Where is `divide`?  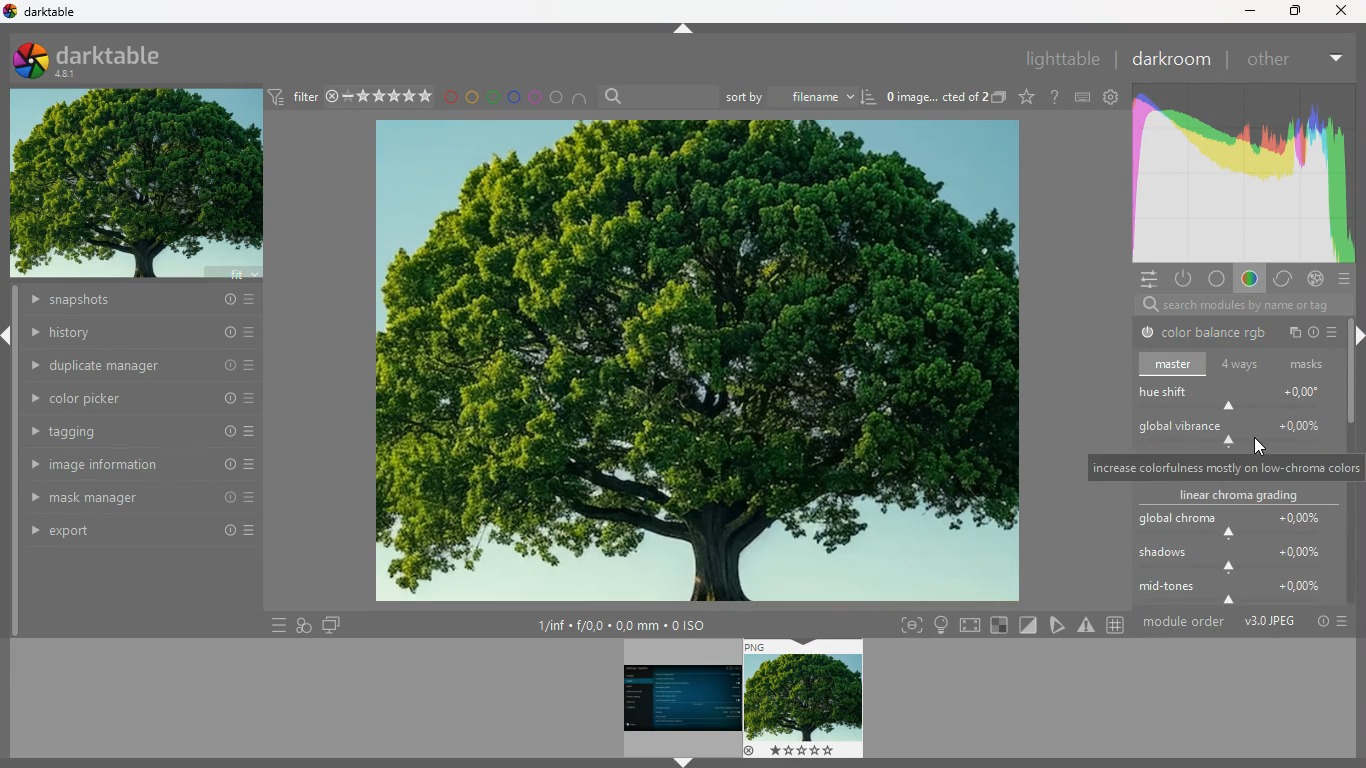 divide is located at coordinates (1030, 624).